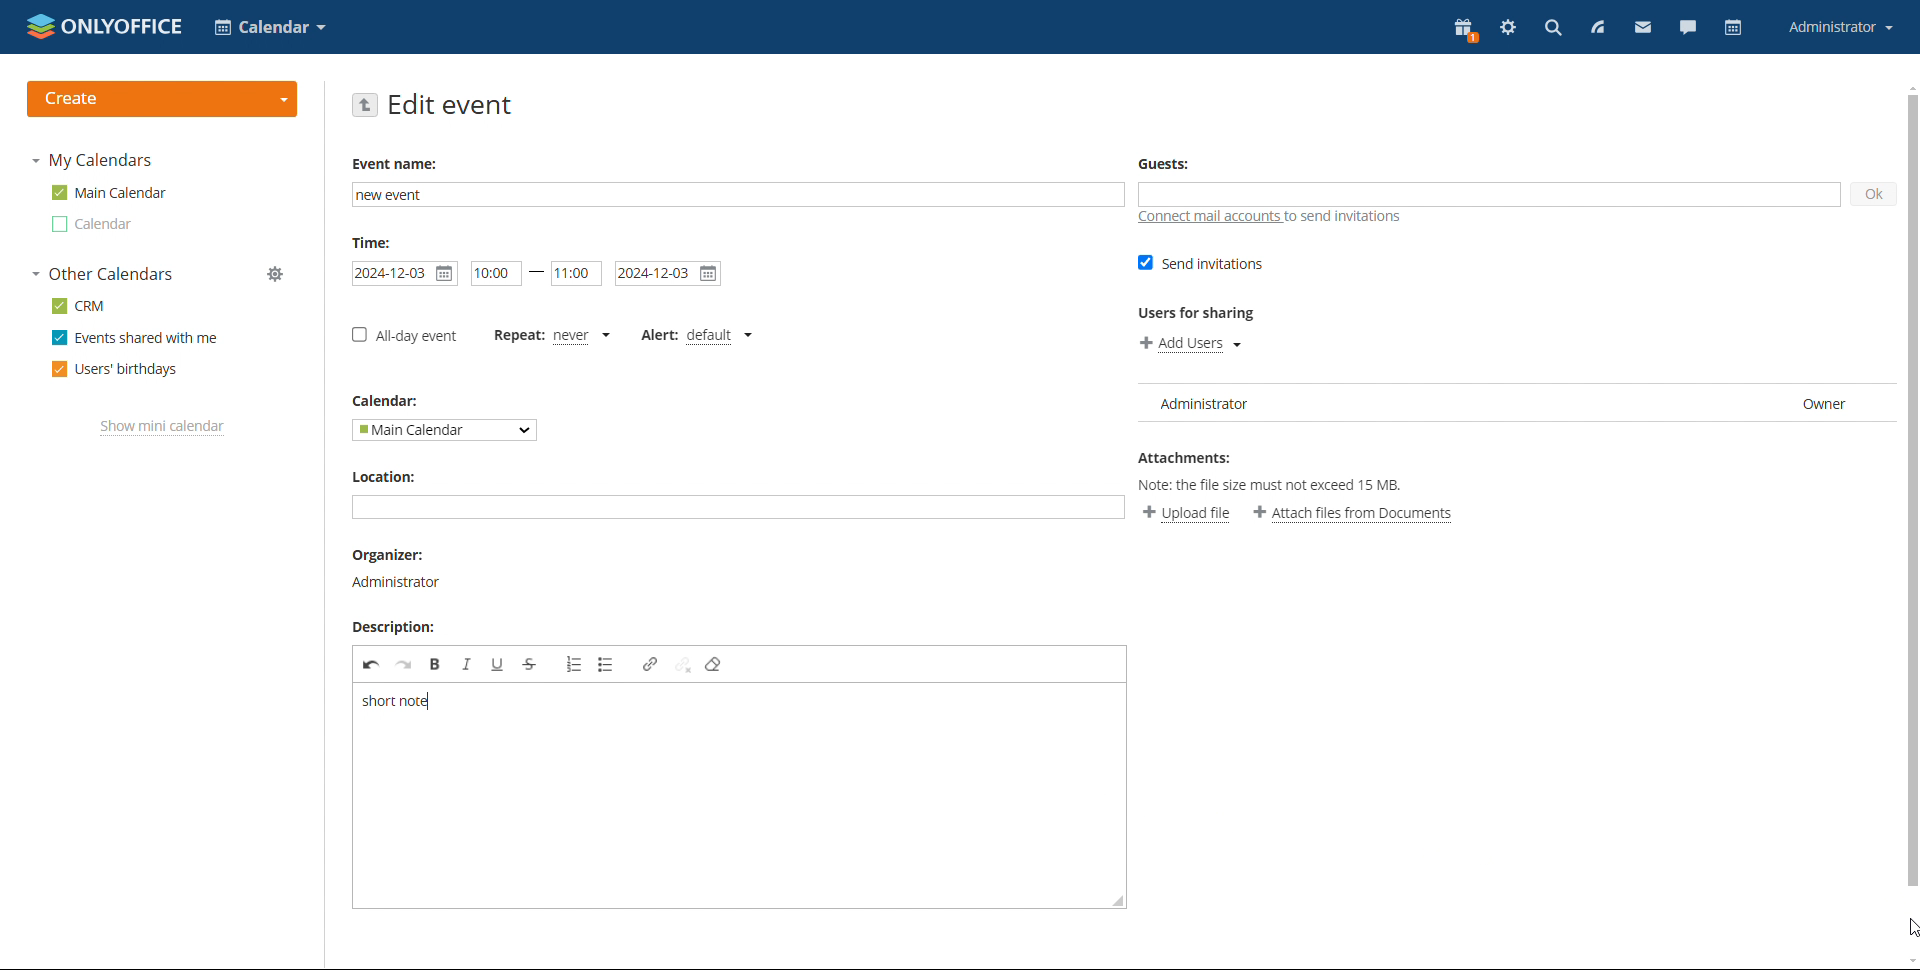  What do you see at coordinates (275, 273) in the screenshot?
I see `manage` at bounding box center [275, 273].